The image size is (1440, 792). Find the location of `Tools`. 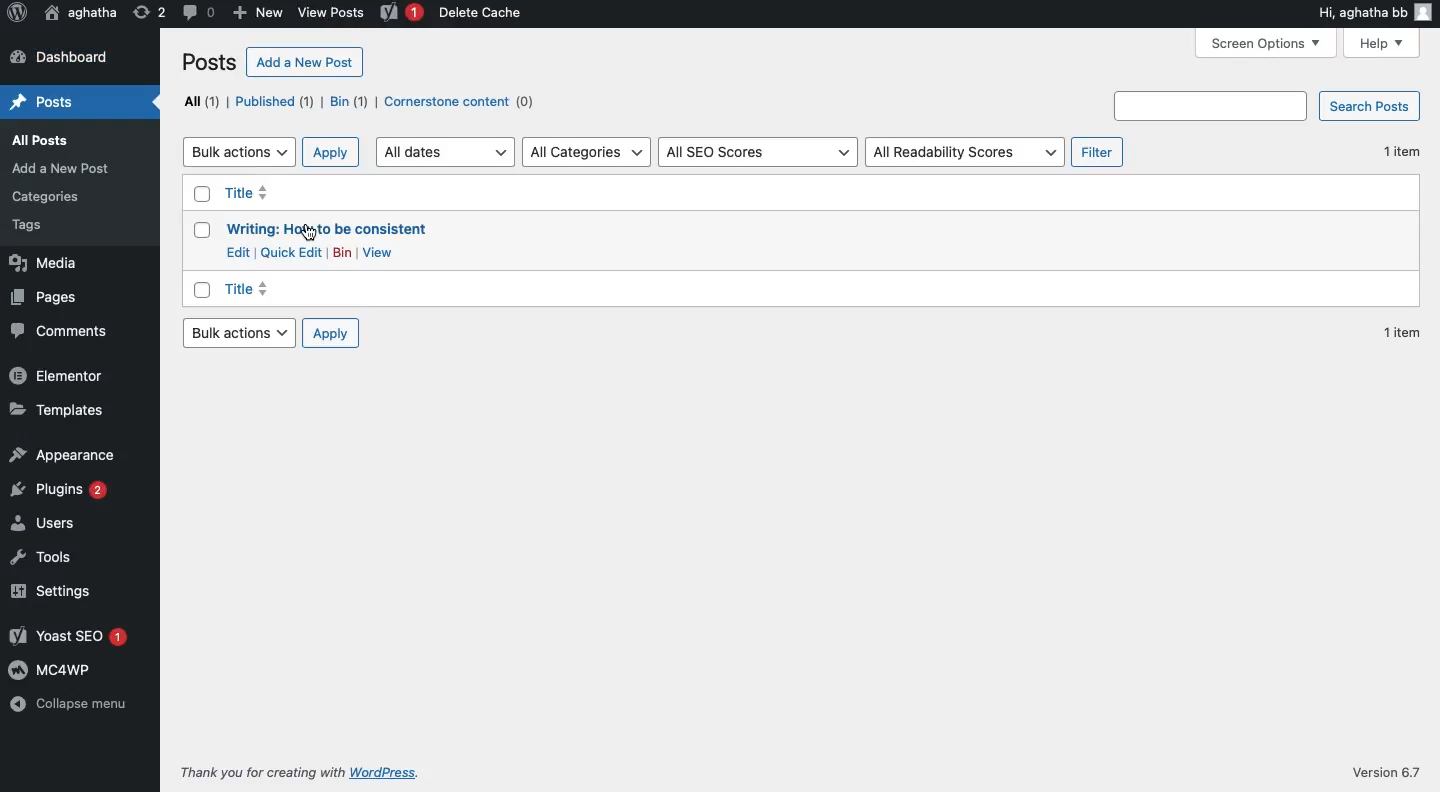

Tools is located at coordinates (41, 557).